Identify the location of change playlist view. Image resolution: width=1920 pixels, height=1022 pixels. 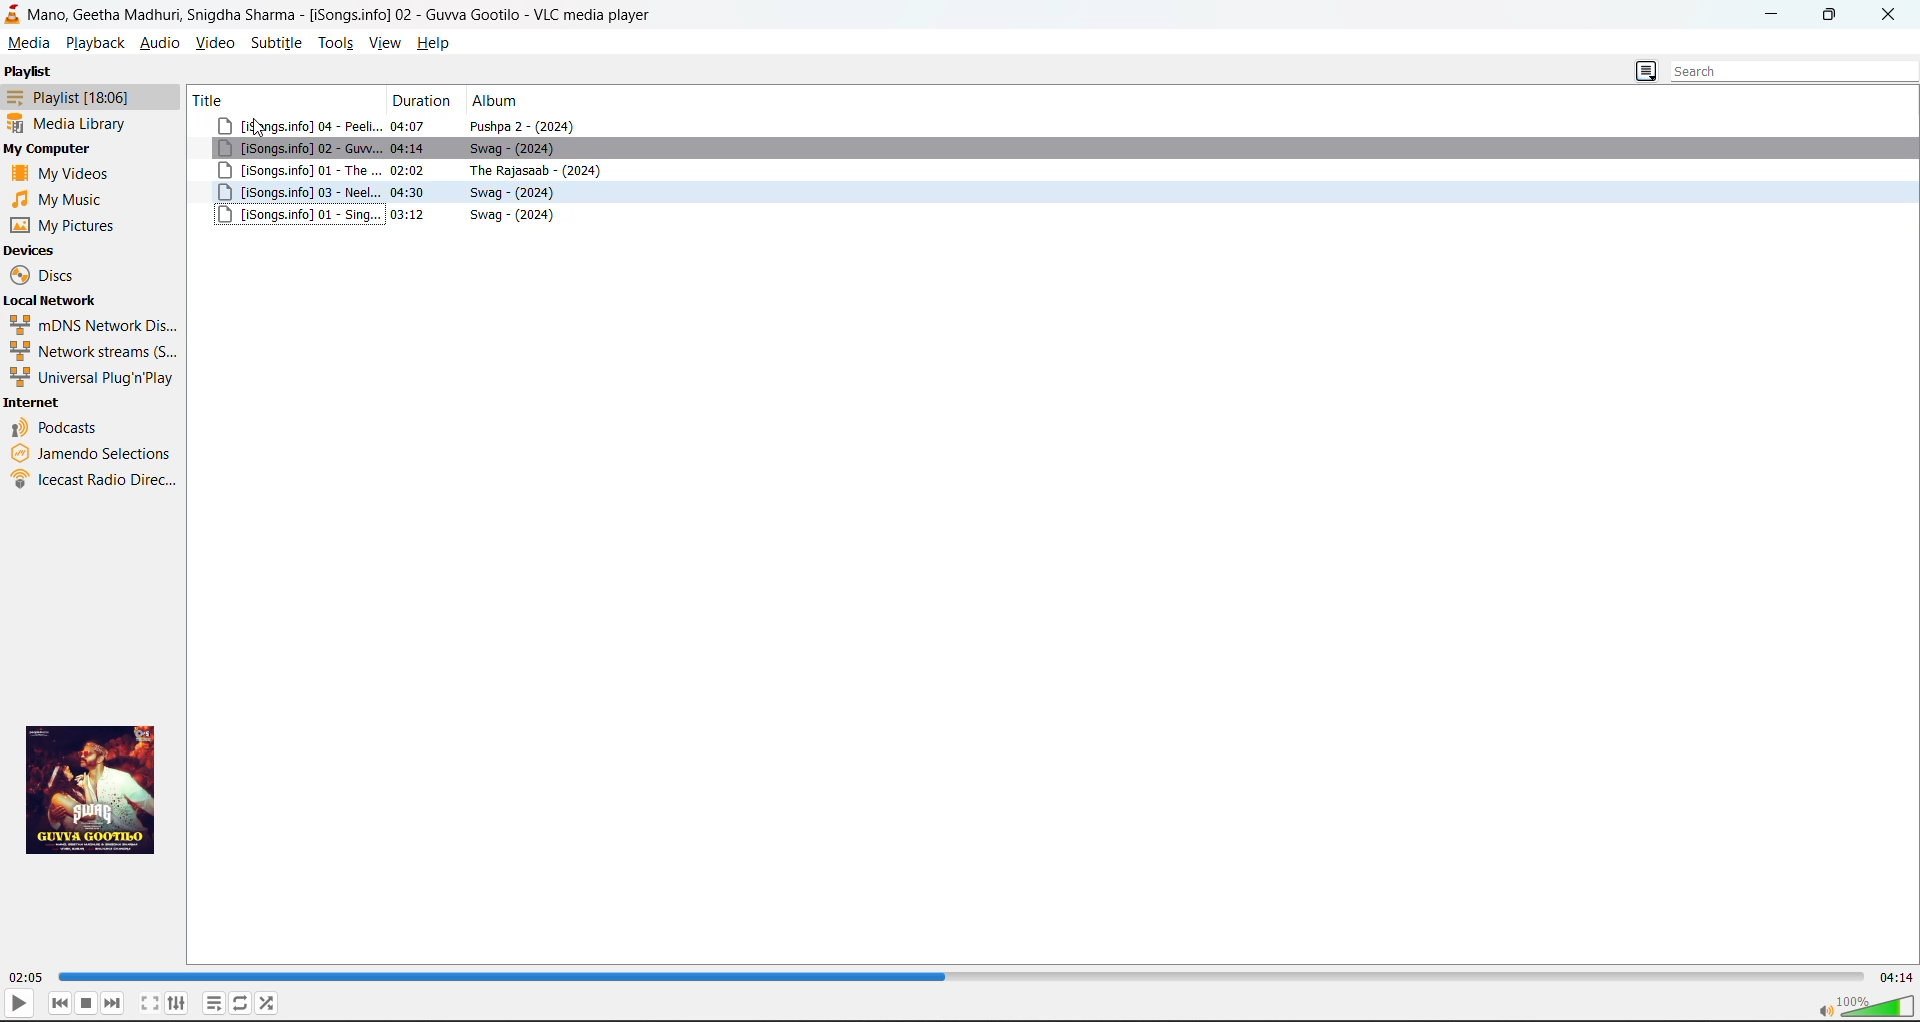
(1645, 73).